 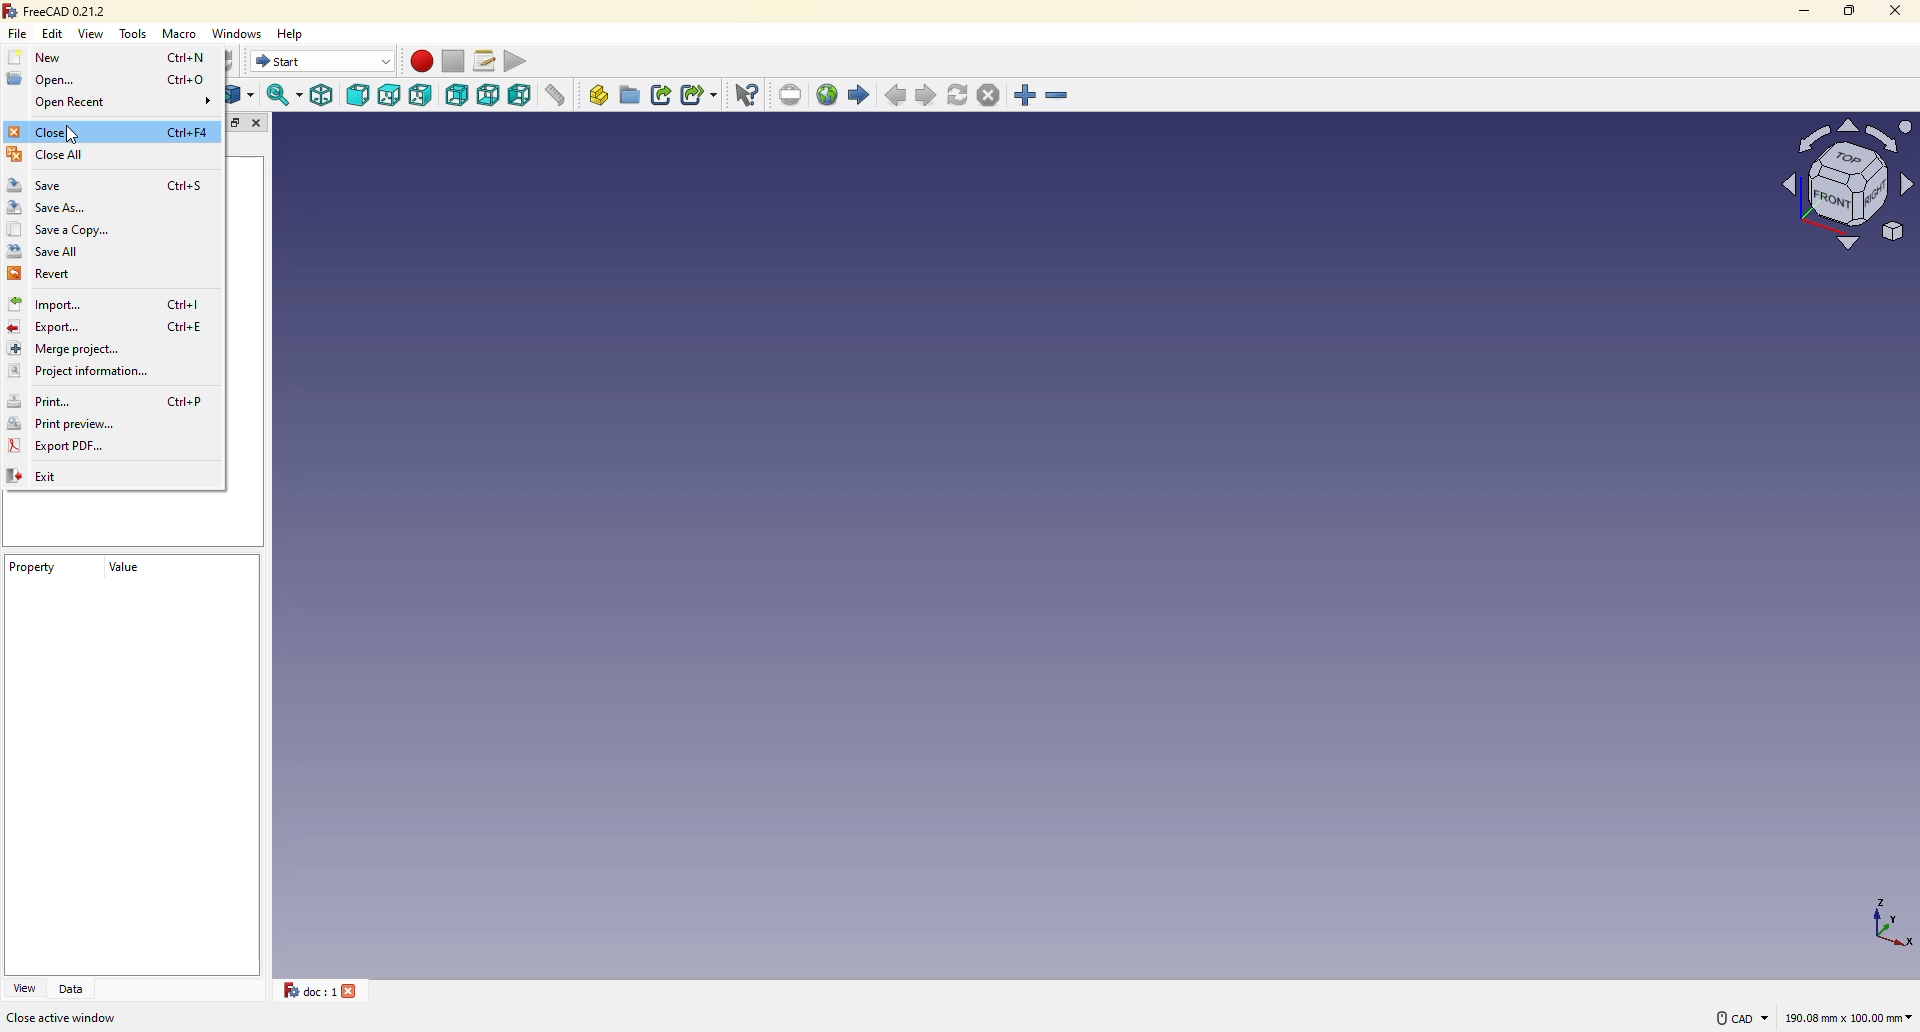 What do you see at coordinates (1842, 182) in the screenshot?
I see `model view` at bounding box center [1842, 182].